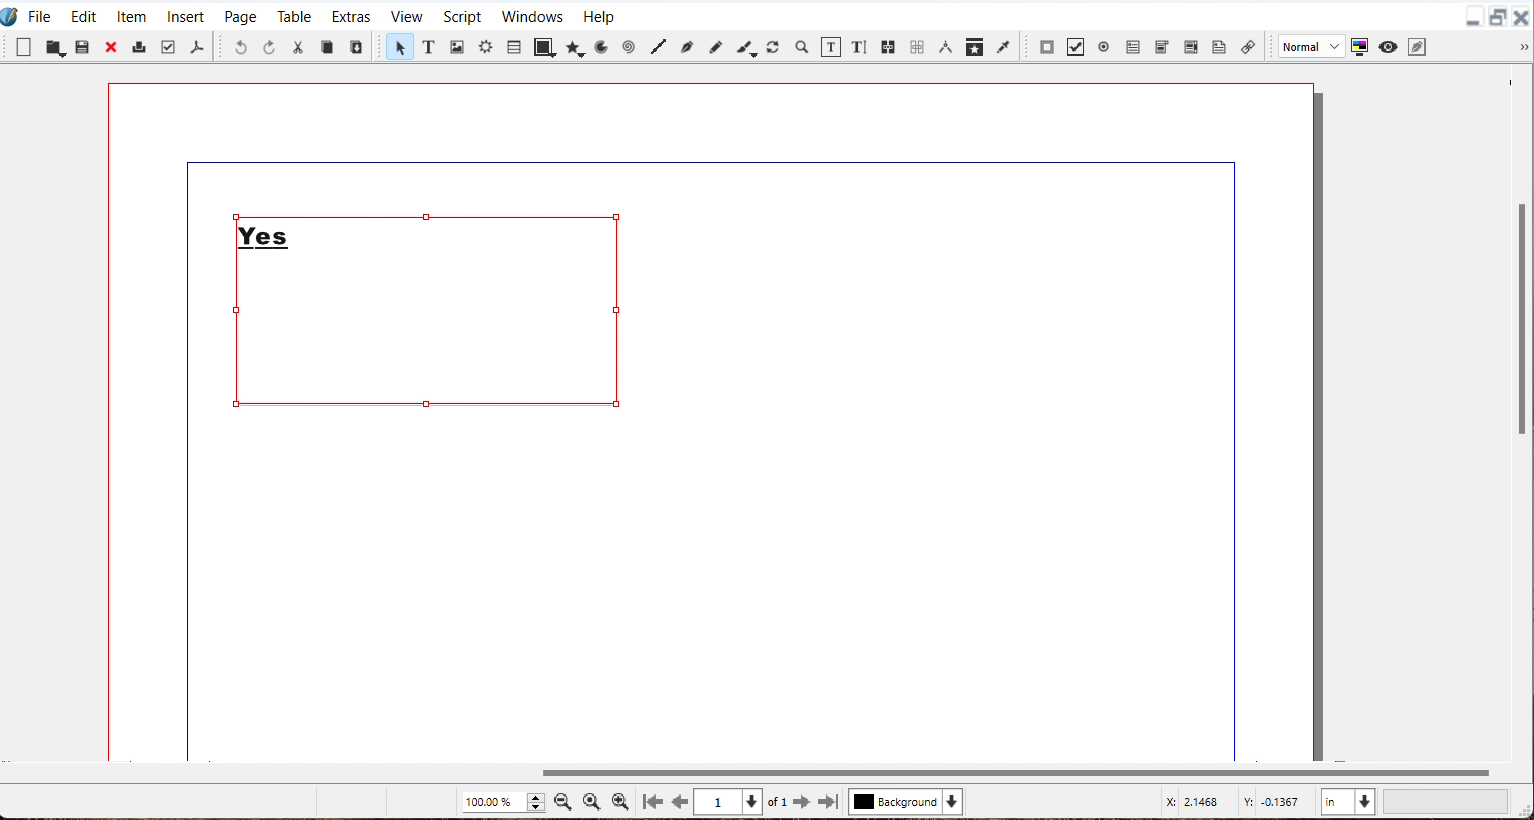  Describe the element at coordinates (531, 15) in the screenshot. I see `Windows` at that location.